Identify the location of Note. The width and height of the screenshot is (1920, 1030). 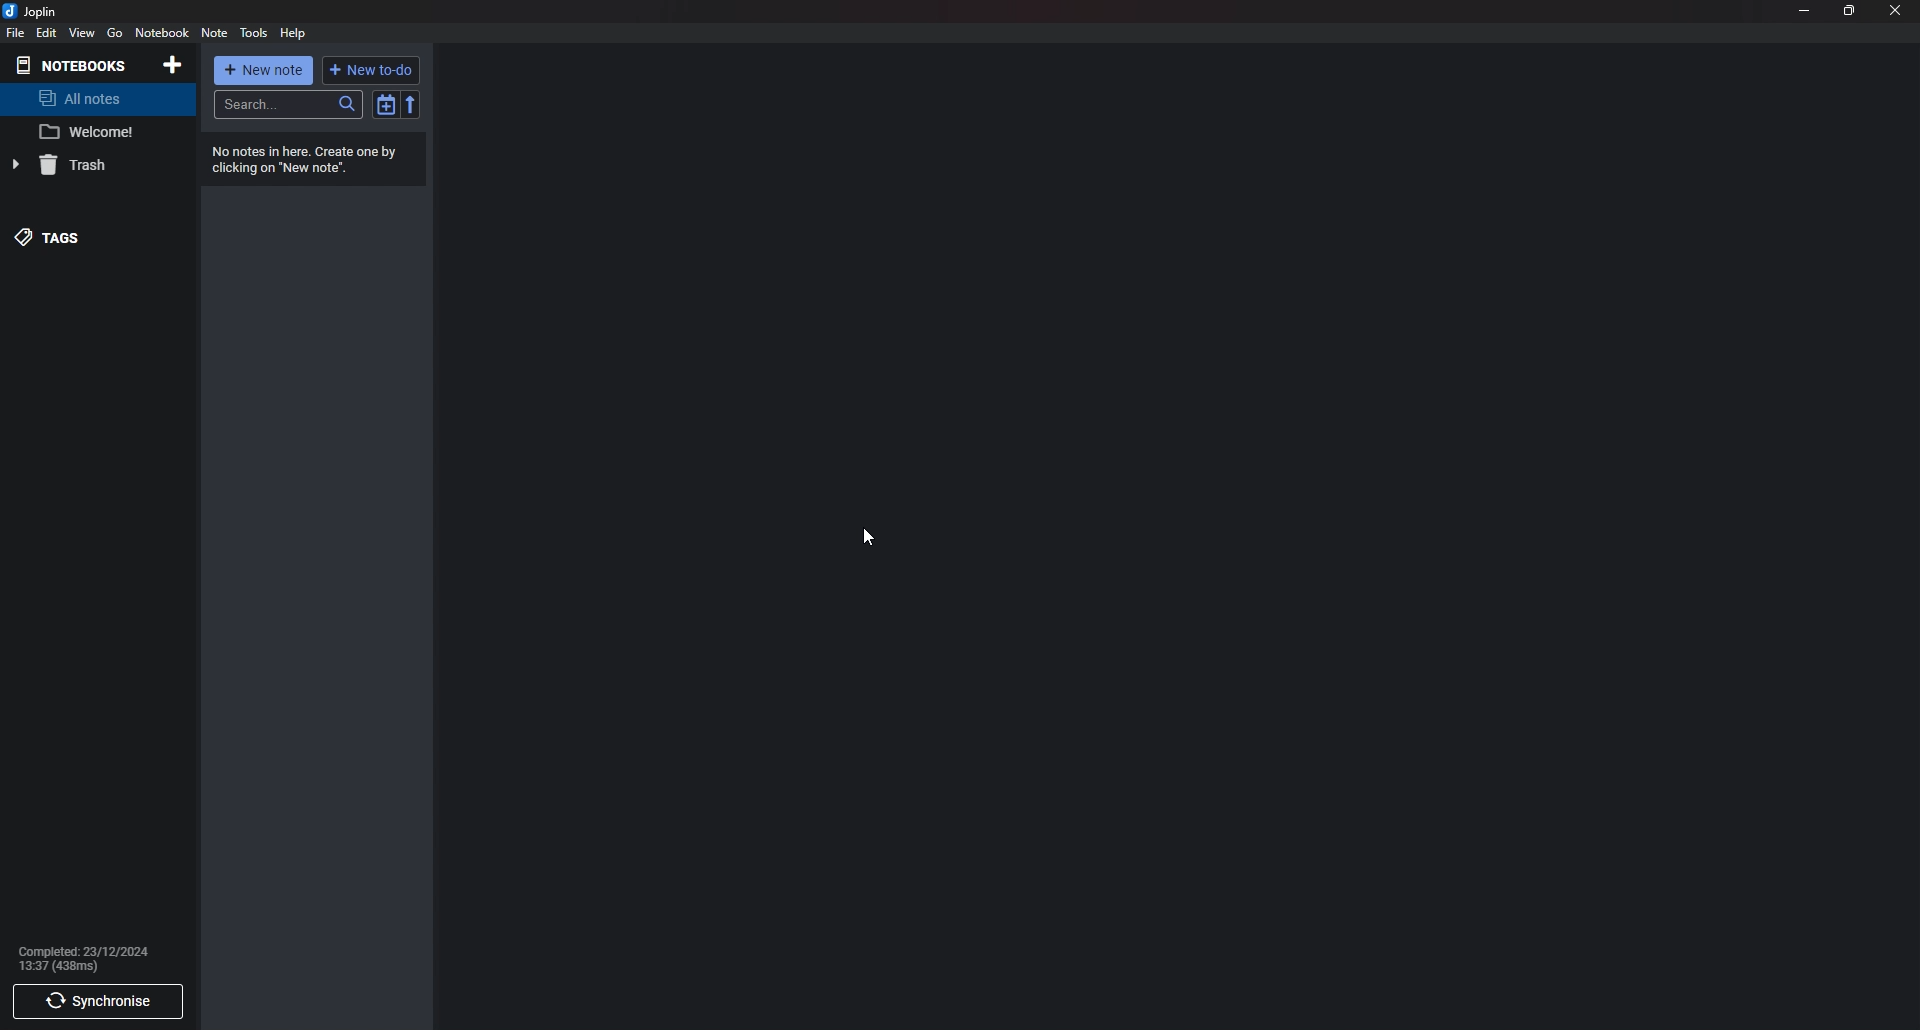
(215, 33).